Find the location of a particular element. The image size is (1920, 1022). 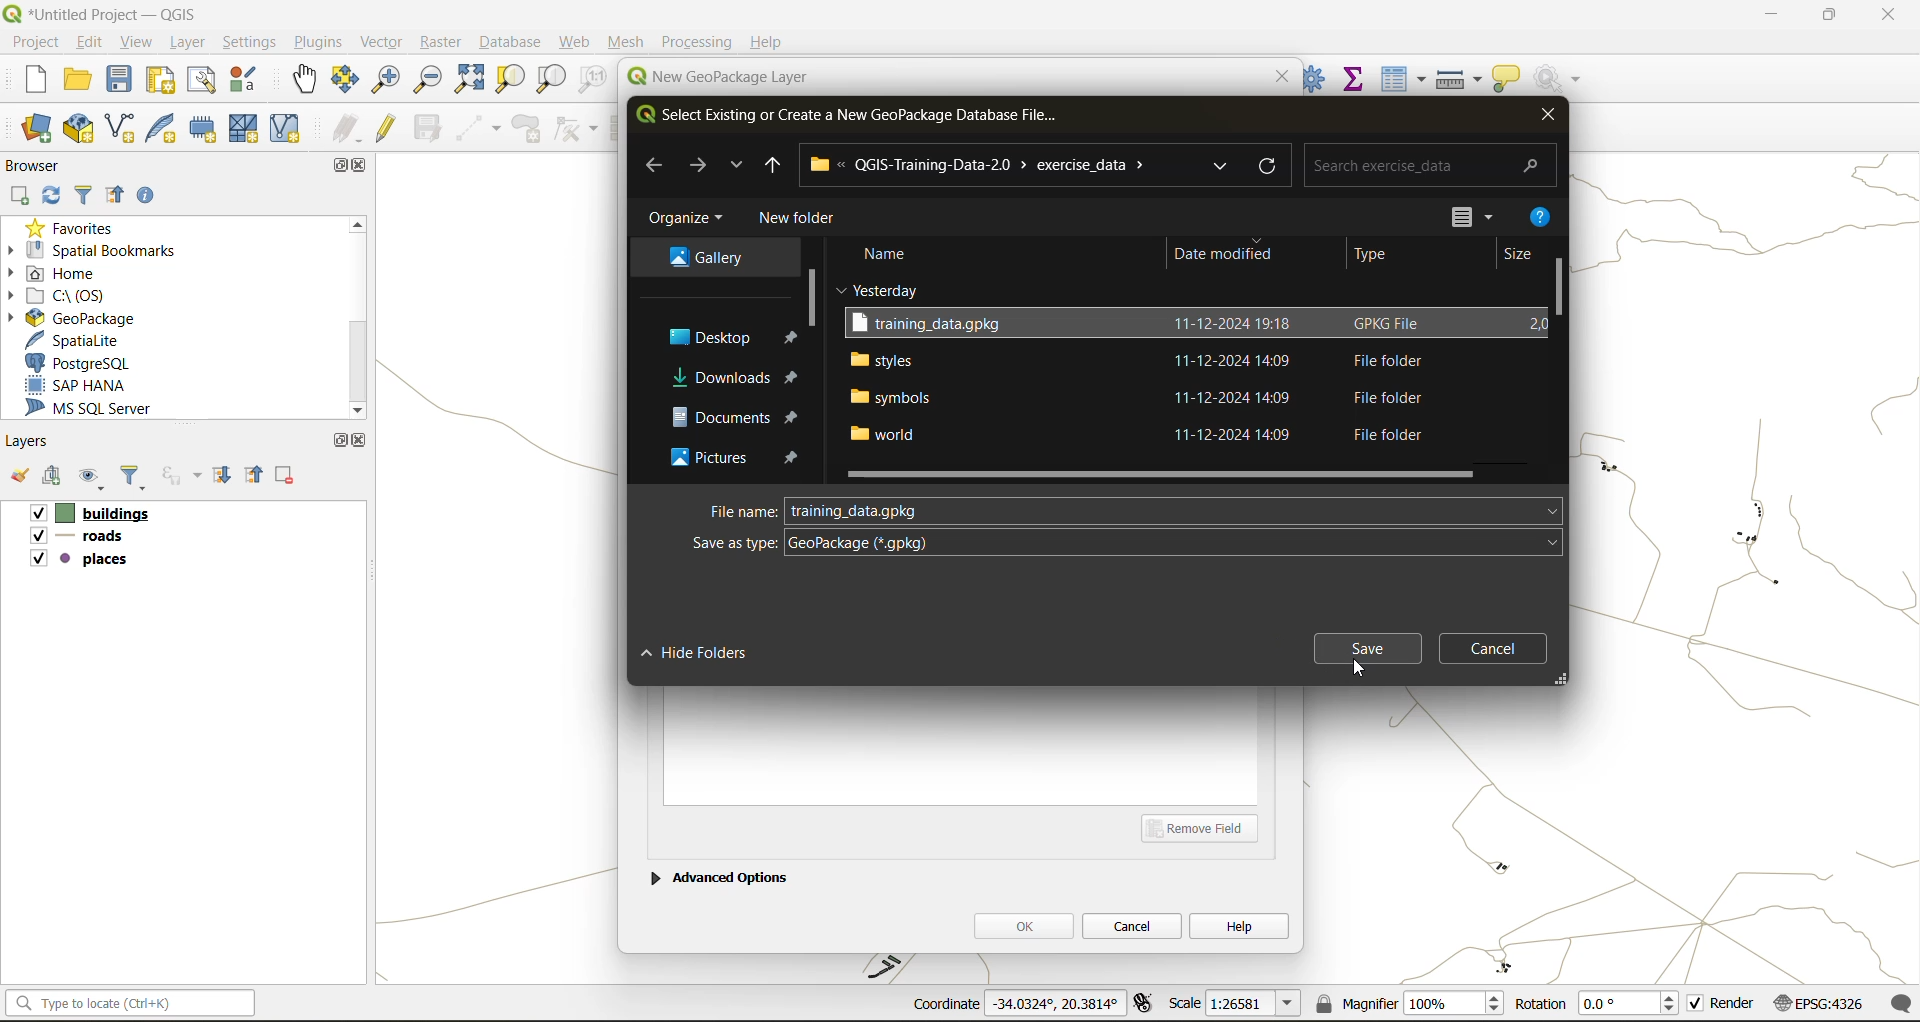

11-12-2024 19:18 is located at coordinates (1234, 326).